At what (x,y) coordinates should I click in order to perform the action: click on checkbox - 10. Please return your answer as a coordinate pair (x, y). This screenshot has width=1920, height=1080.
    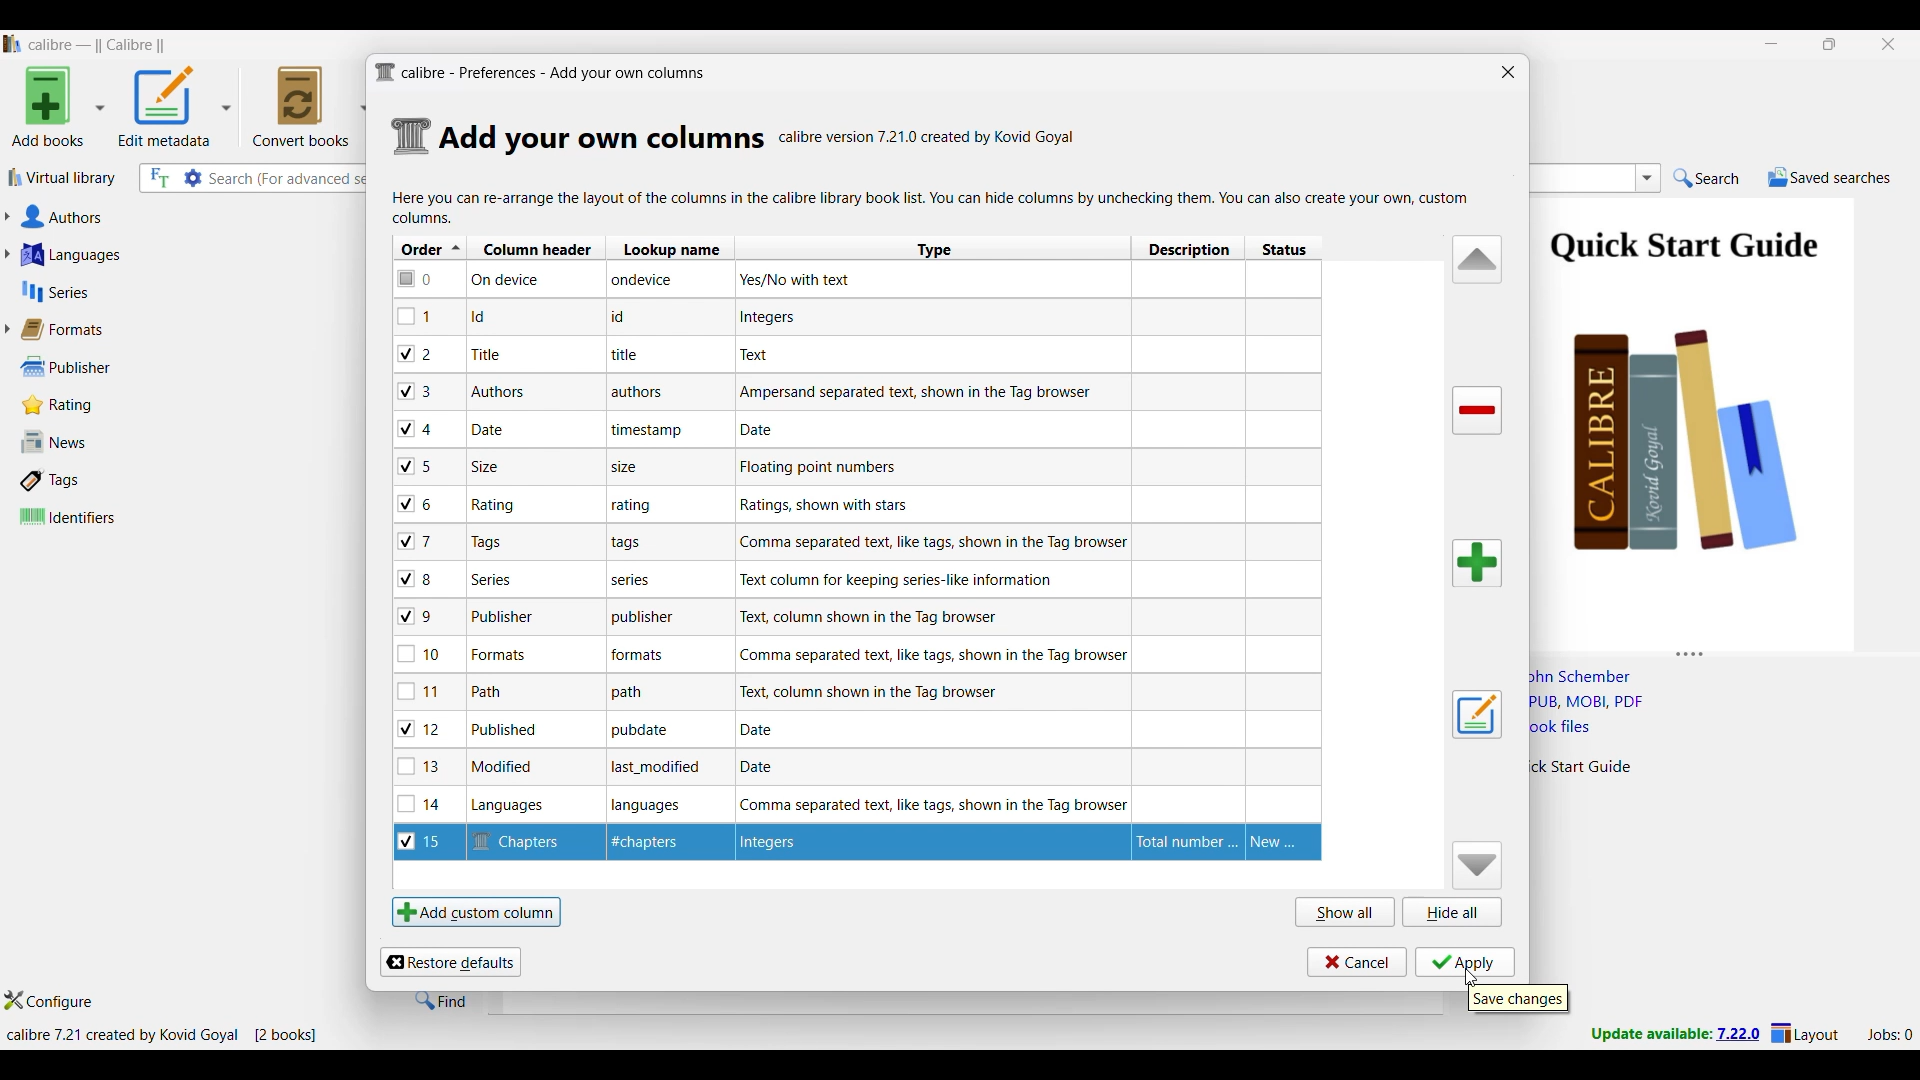
    Looking at the image, I should click on (423, 656).